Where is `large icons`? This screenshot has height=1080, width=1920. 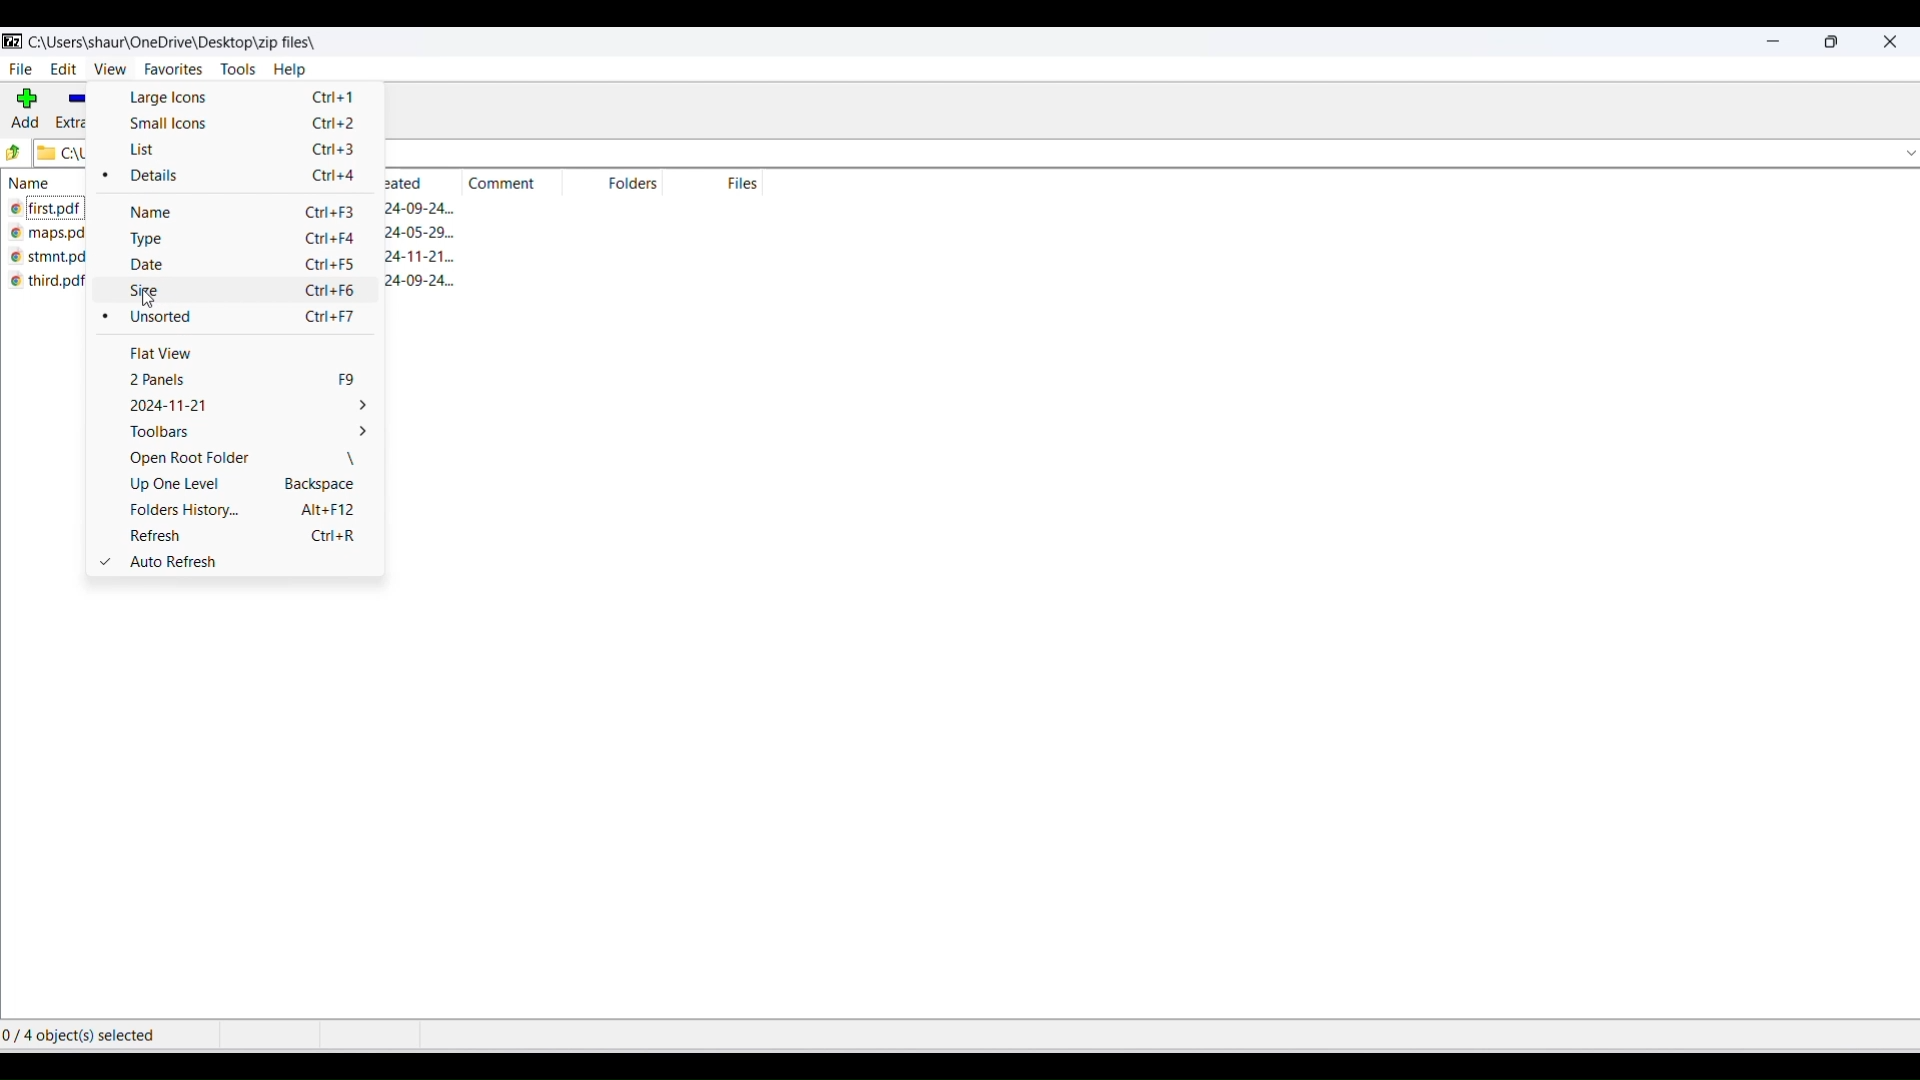
large icons is located at coordinates (239, 100).